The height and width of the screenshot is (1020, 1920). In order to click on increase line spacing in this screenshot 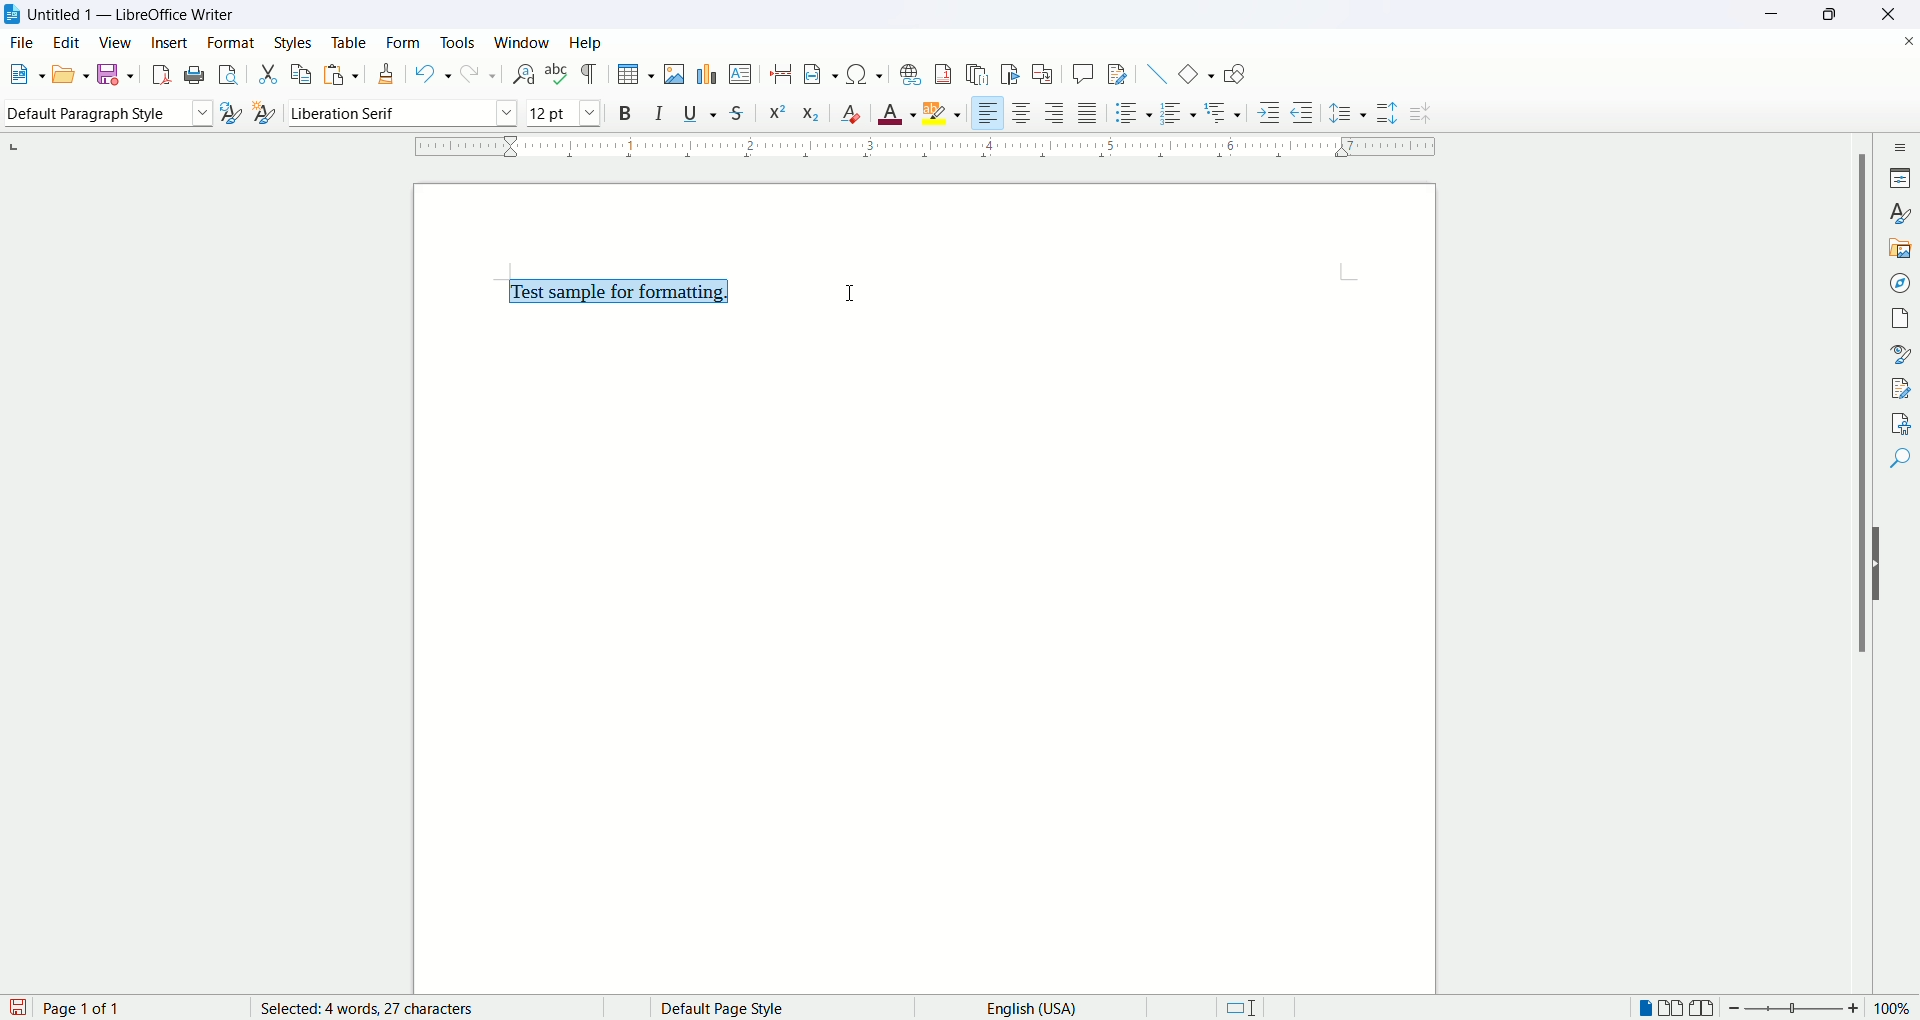, I will do `click(1384, 110)`.